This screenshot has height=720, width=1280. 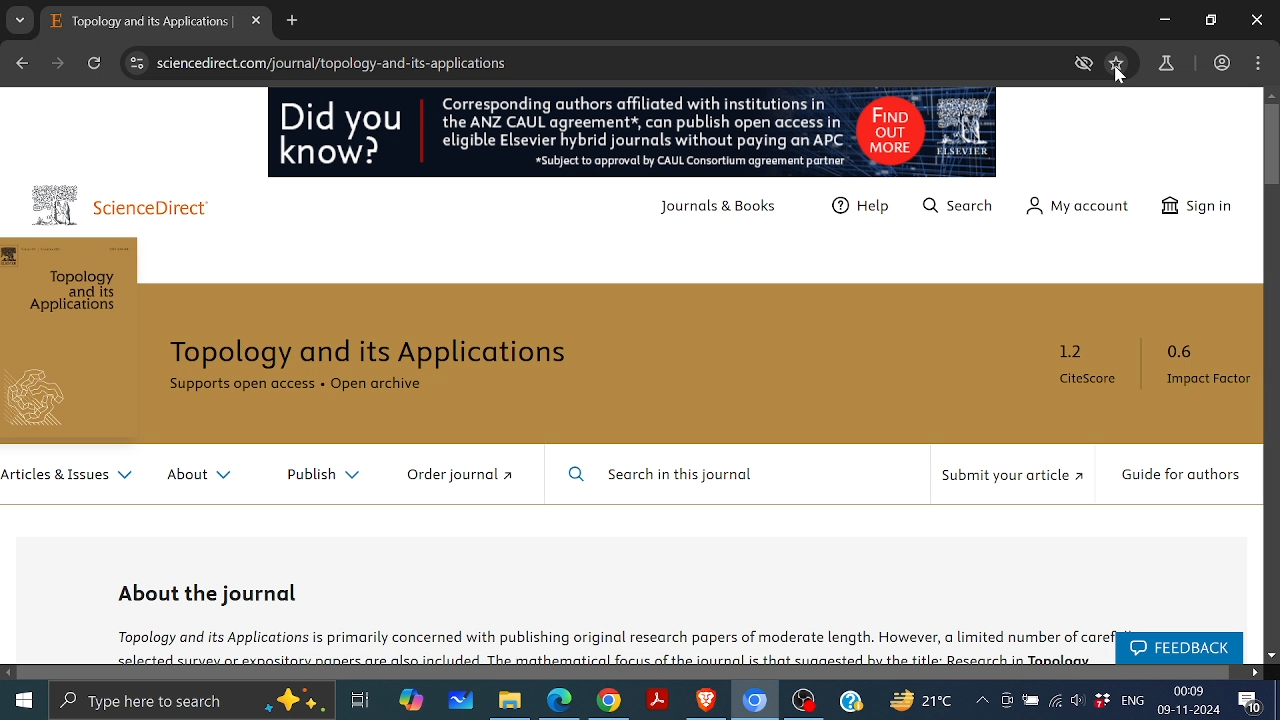 I want to click on Meet Now, so click(x=1005, y=699).